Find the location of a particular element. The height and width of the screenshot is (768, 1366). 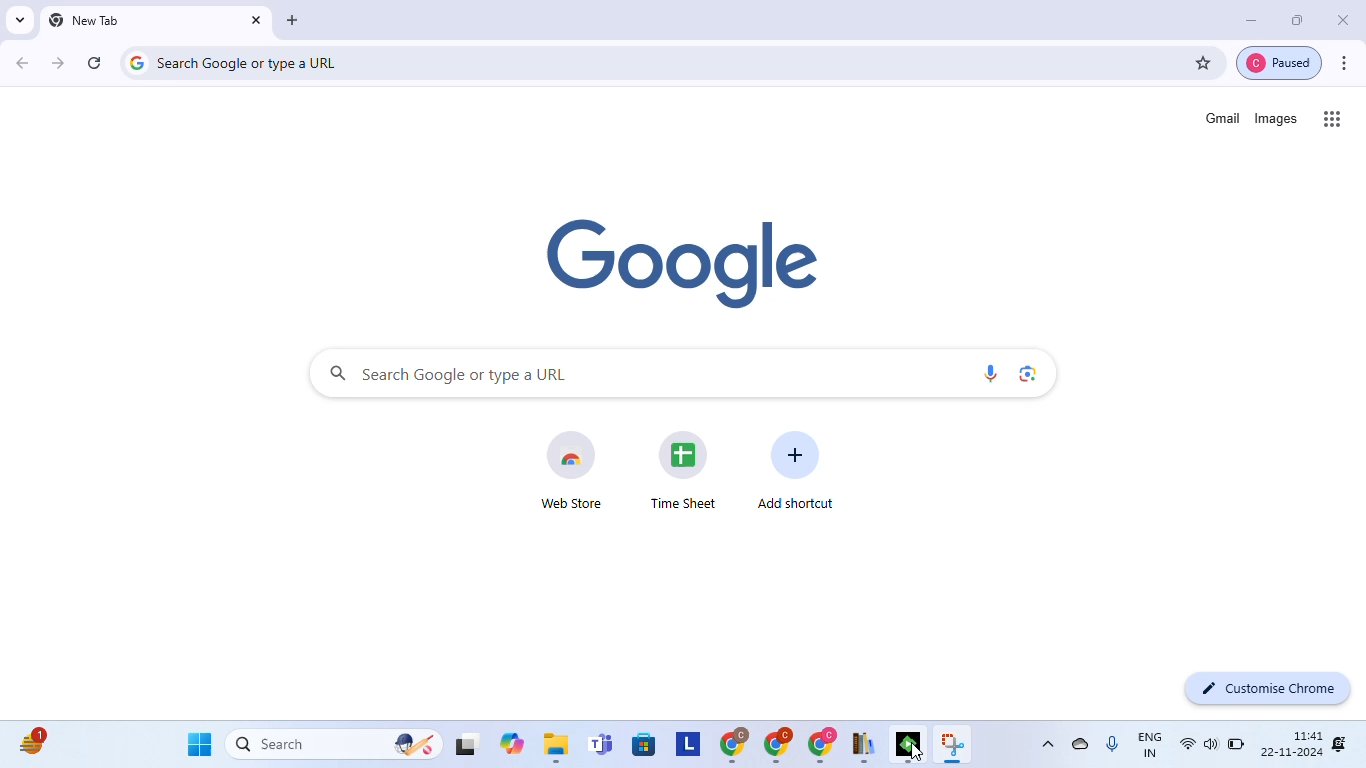

desktop is located at coordinates (466, 747).